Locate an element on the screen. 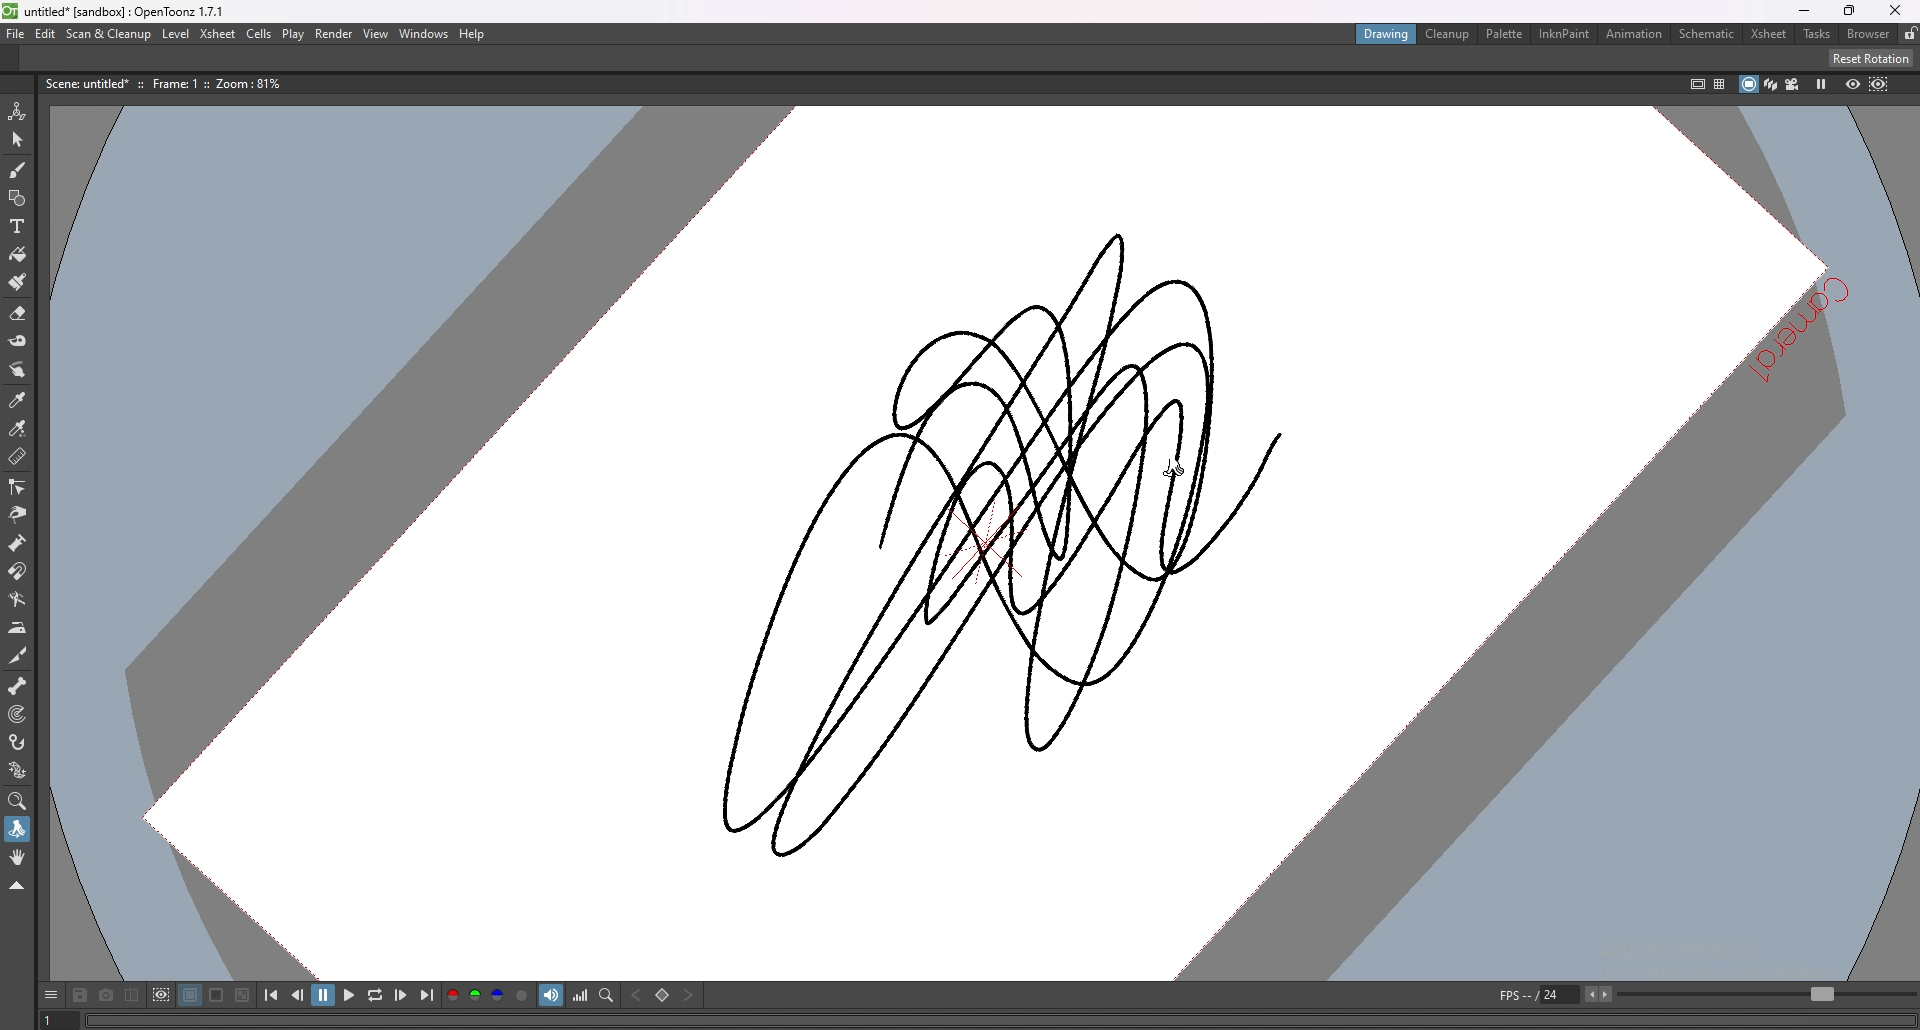 The image size is (1920, 1030). style picker is located at coordinates (19, 400).